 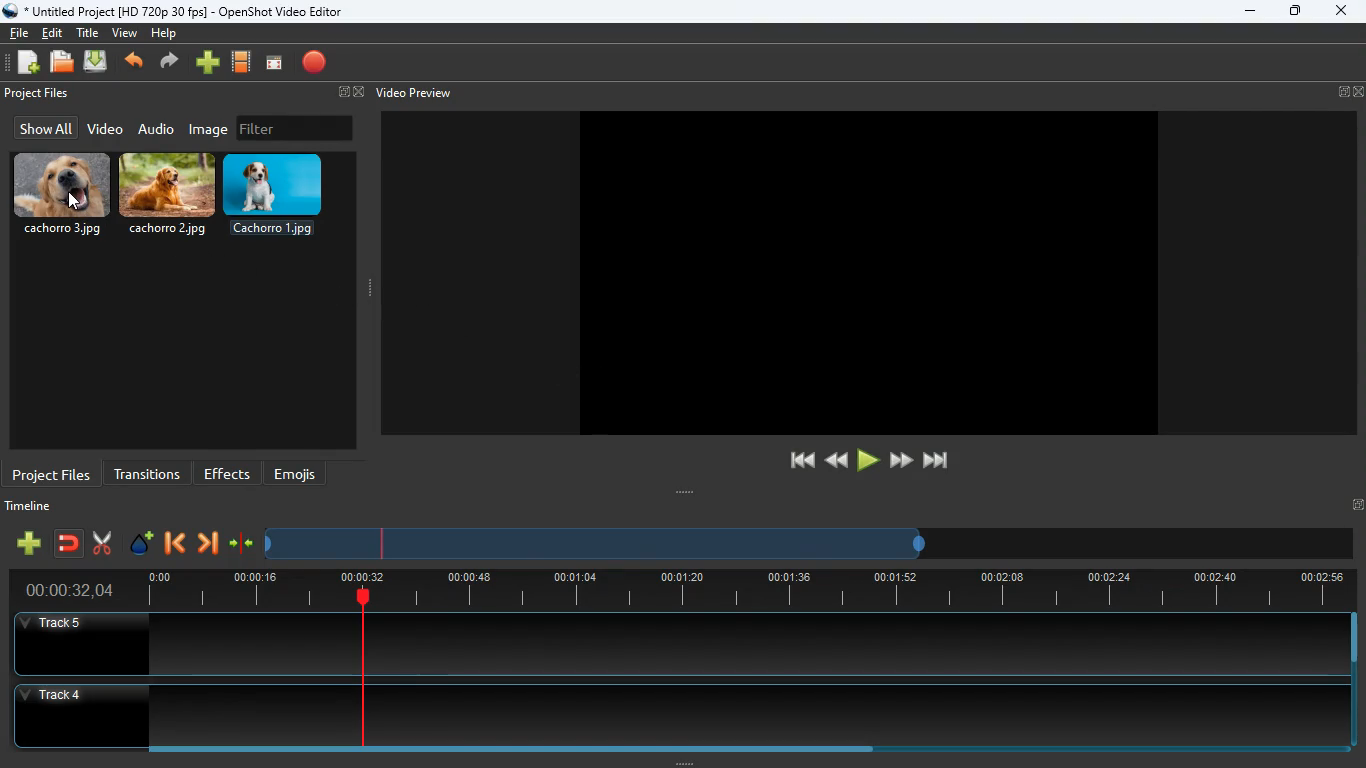 I want to click on minimize, so click(x=1250, y=12).